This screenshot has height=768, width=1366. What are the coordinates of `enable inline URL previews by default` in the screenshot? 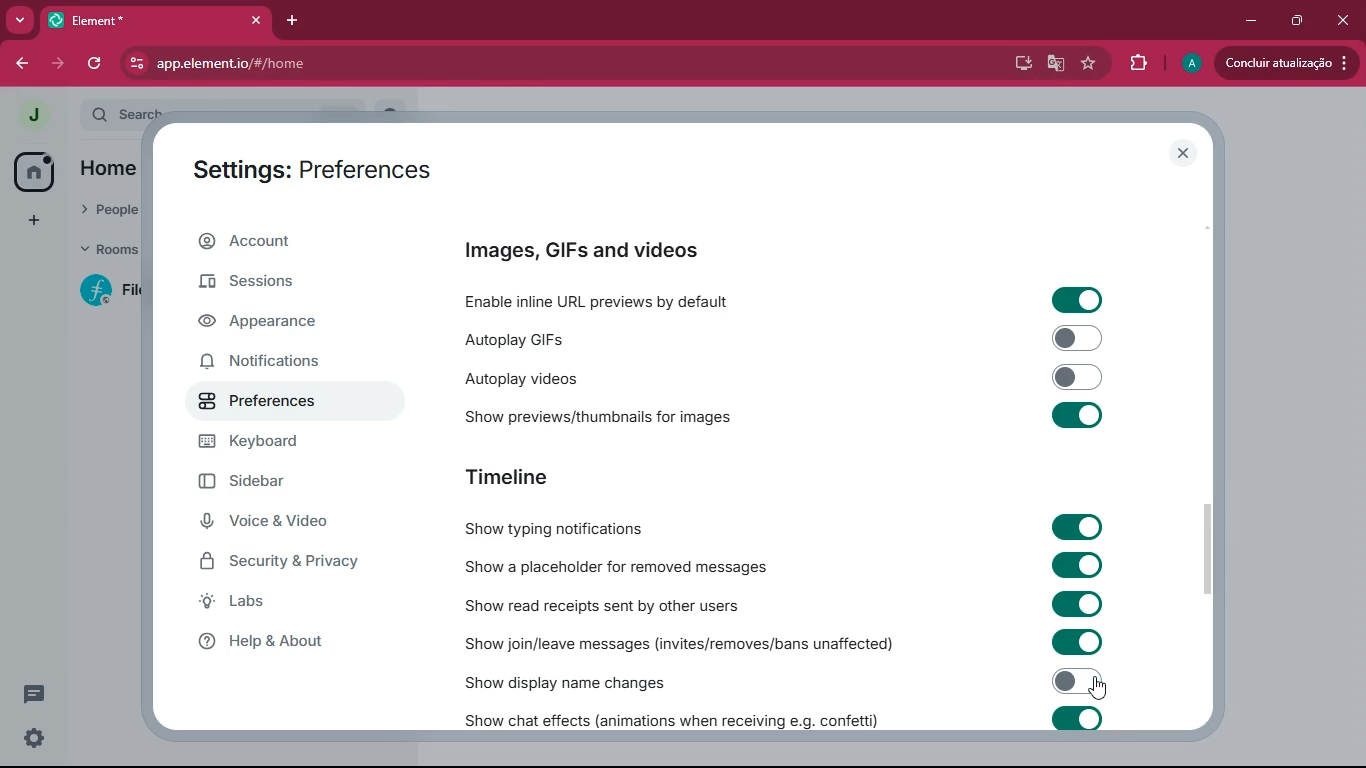 It's located at (610, 299).